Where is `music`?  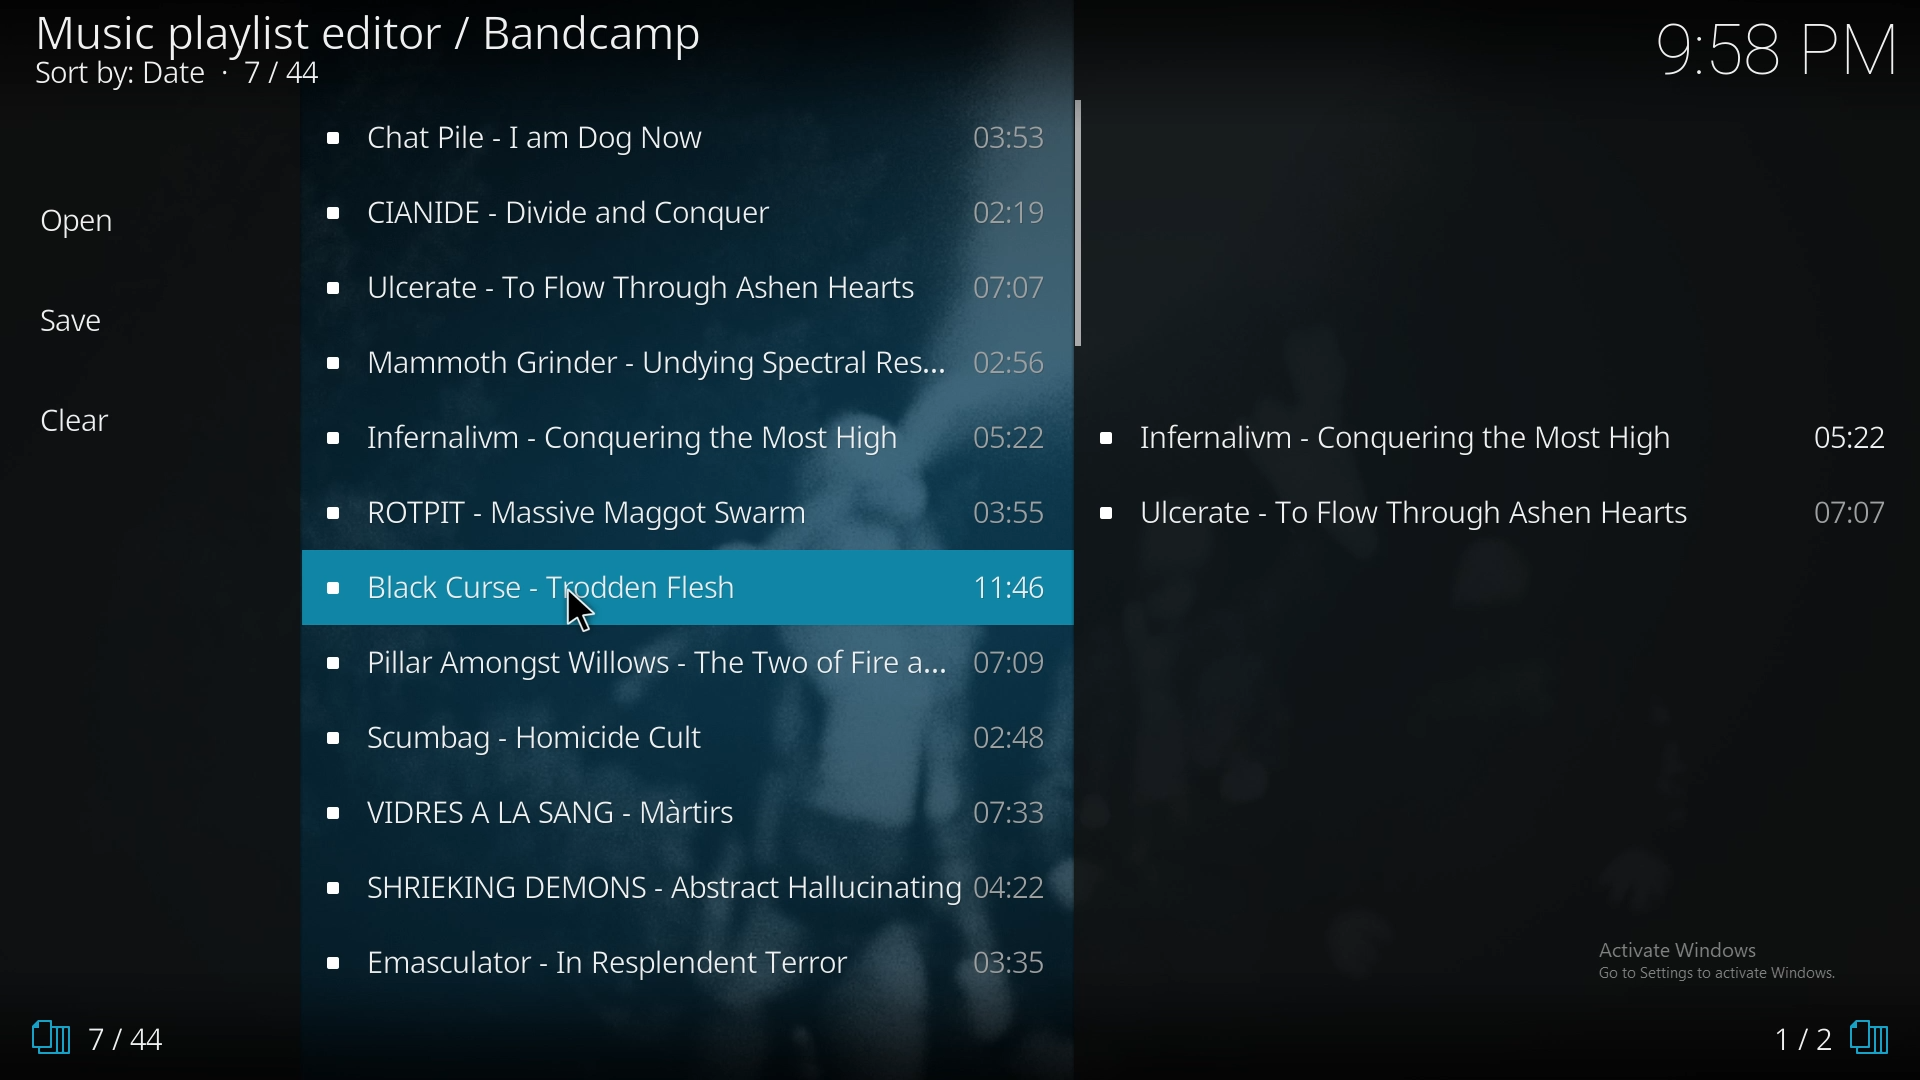
music is located at coordinates (685, 361).